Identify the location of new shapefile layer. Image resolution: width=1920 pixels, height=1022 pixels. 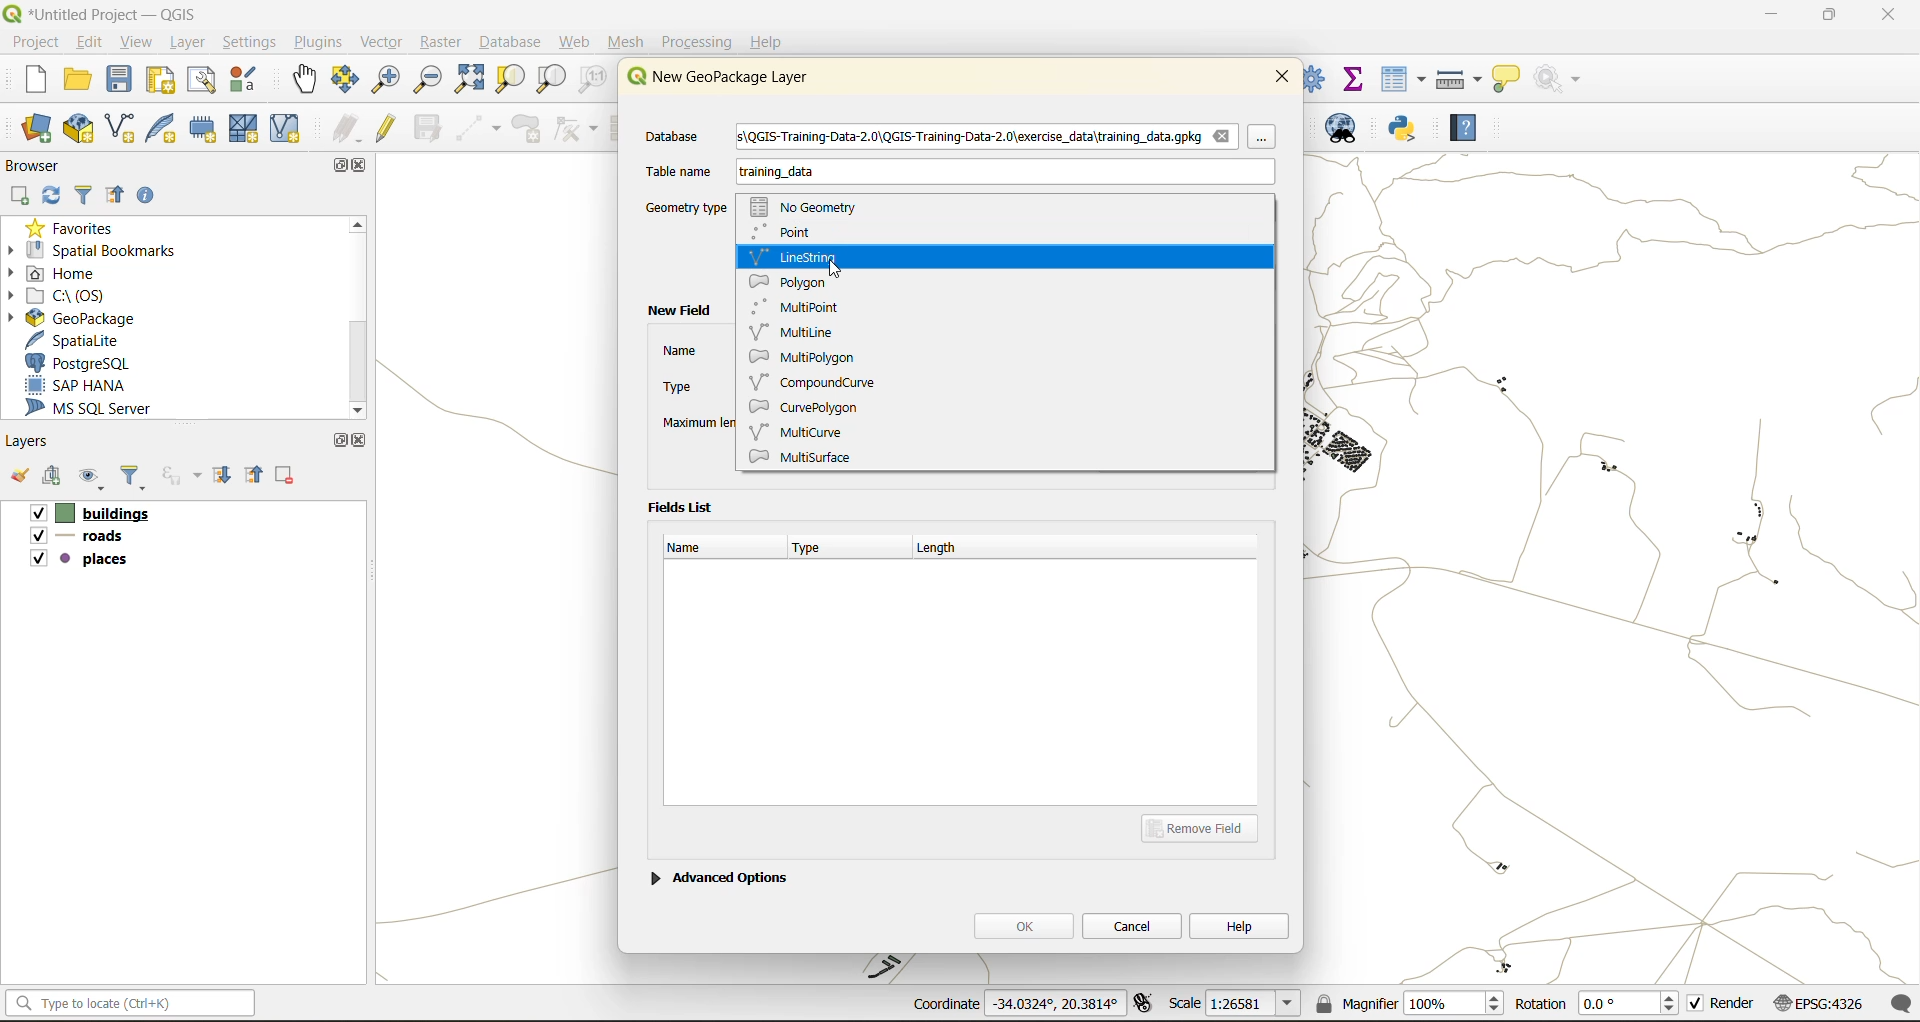
(121, 129).